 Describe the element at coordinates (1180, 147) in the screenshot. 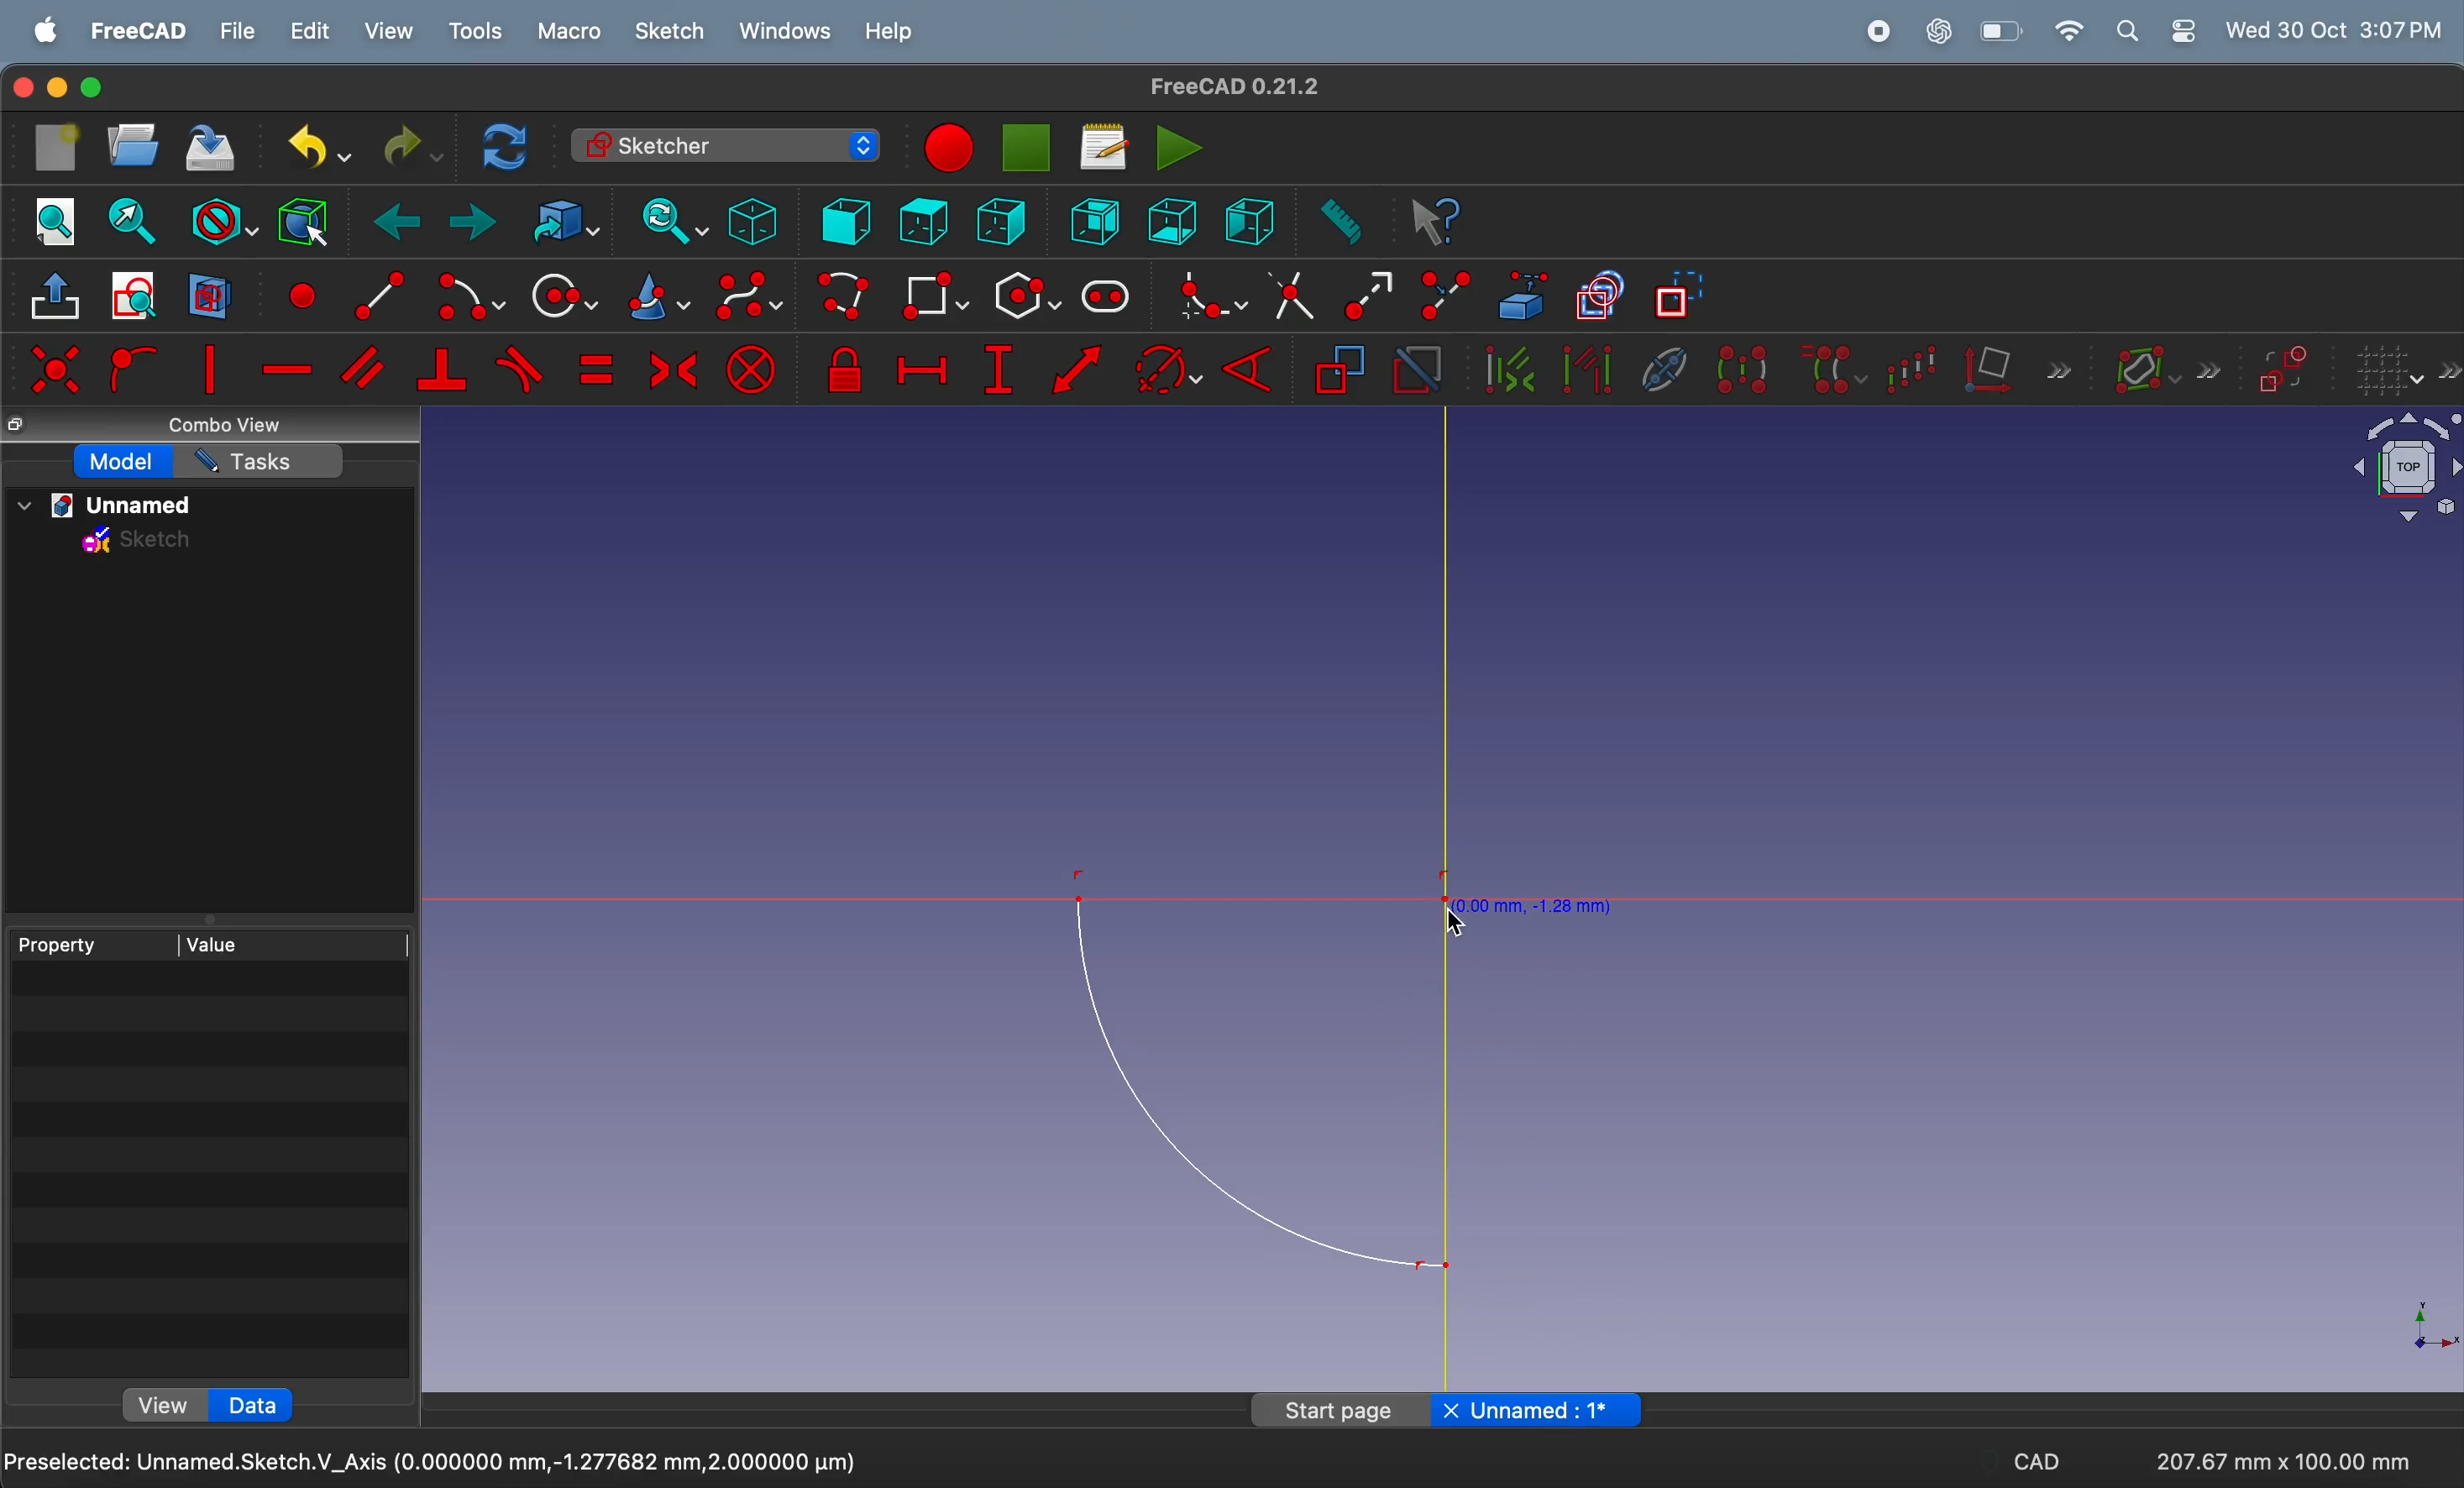

I see `execute marco` at that location.